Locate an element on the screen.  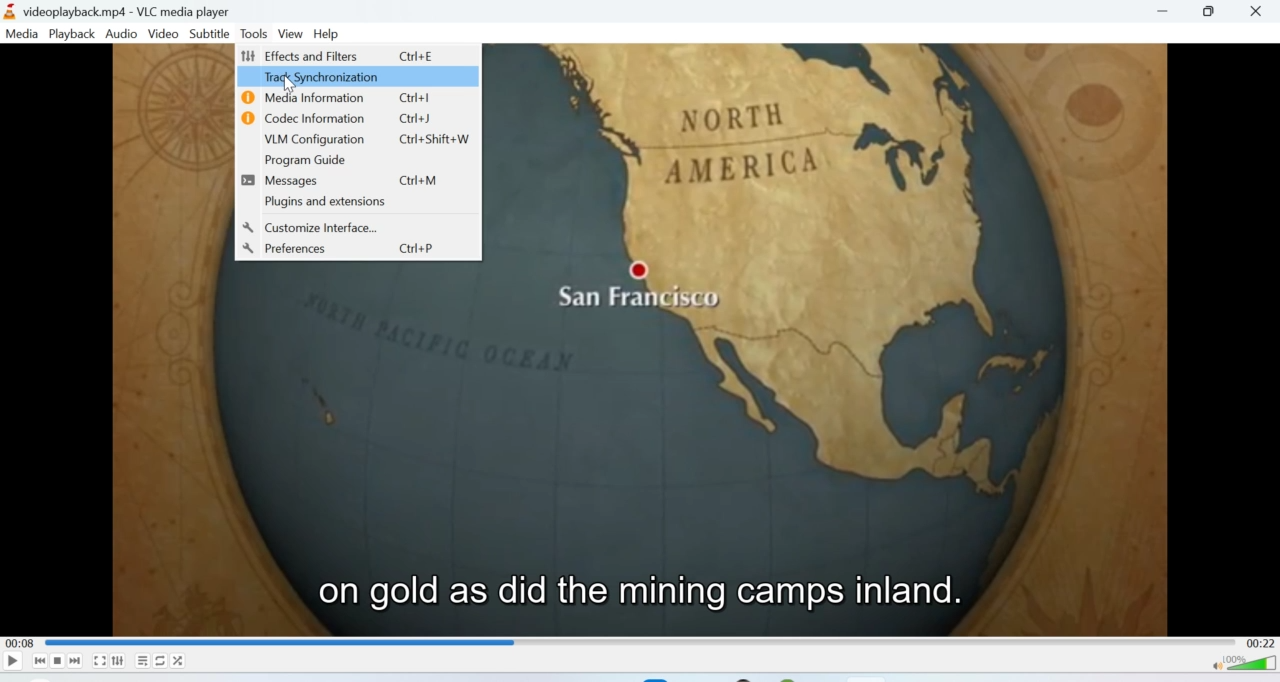
Play/Pause is located at coordinates (13, 661).